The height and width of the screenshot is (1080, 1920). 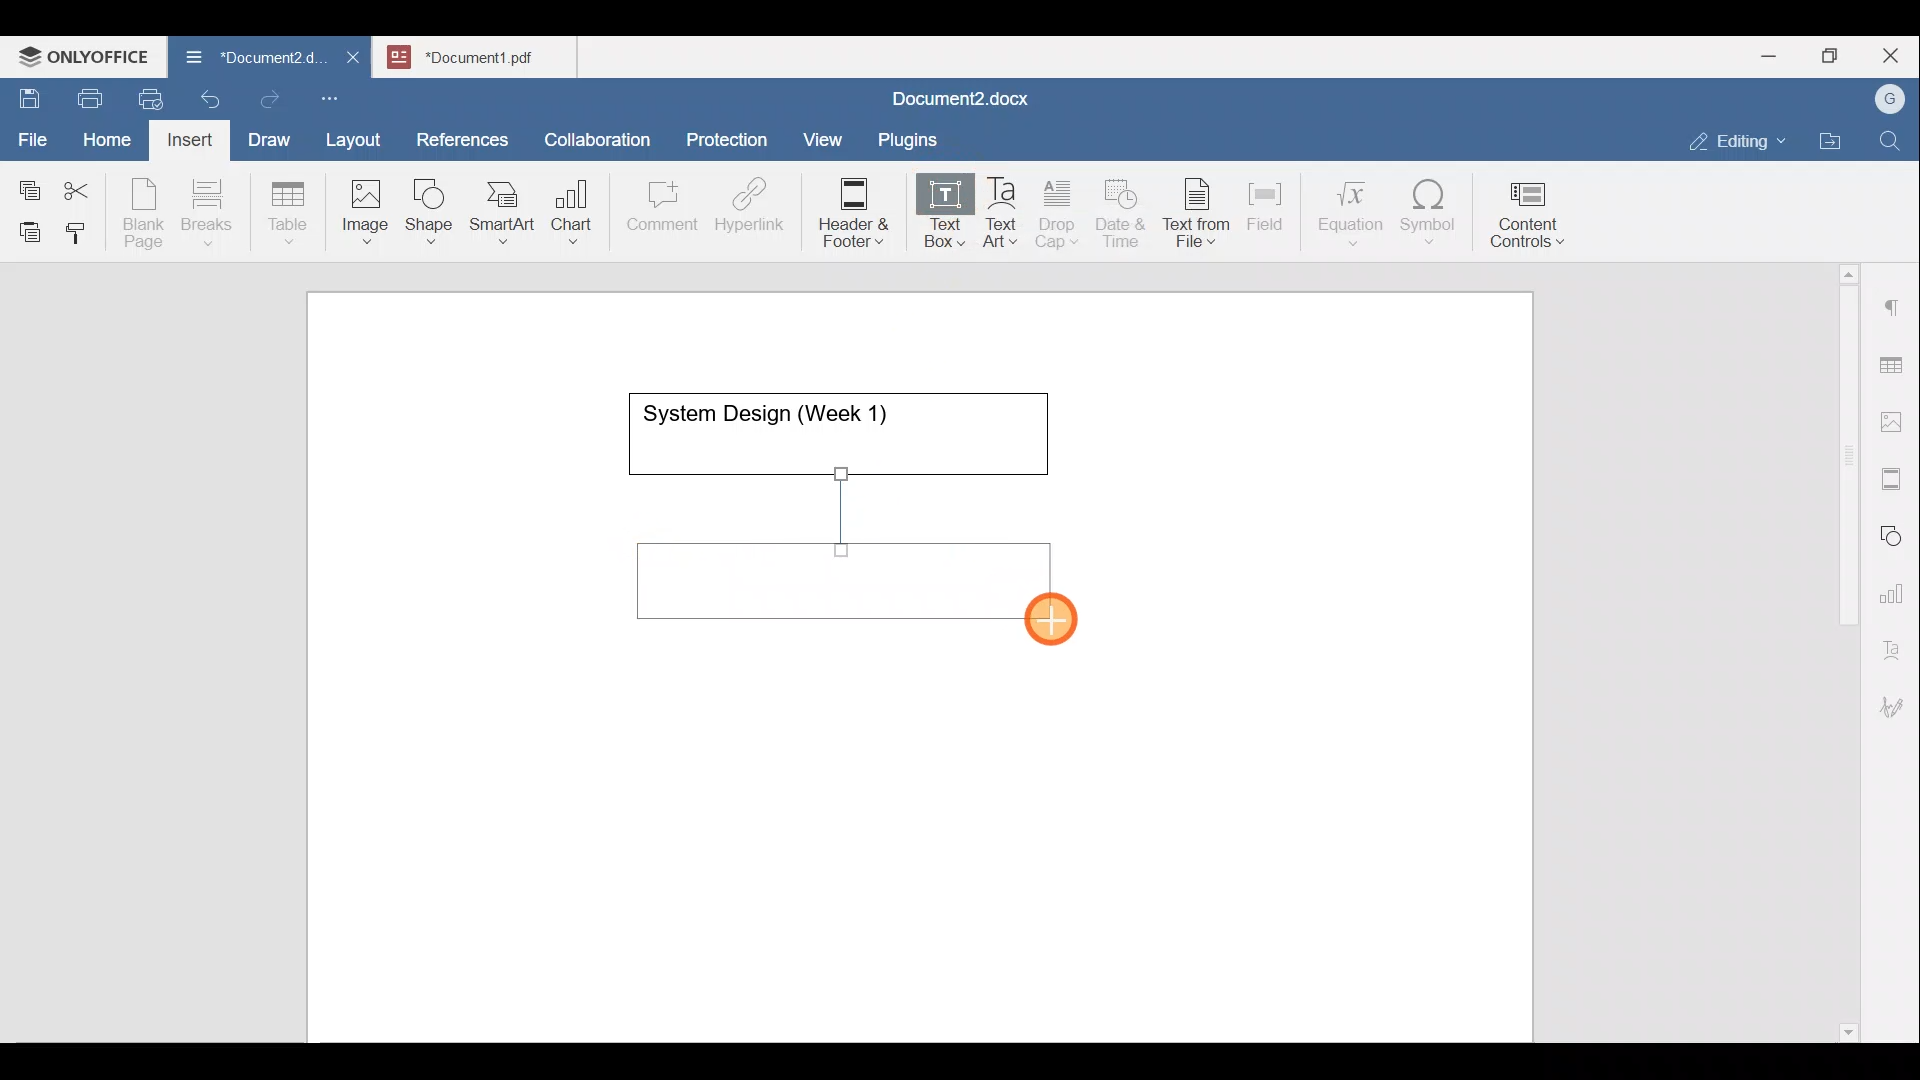 I want to click on Text box, so click(x=931, y=214).